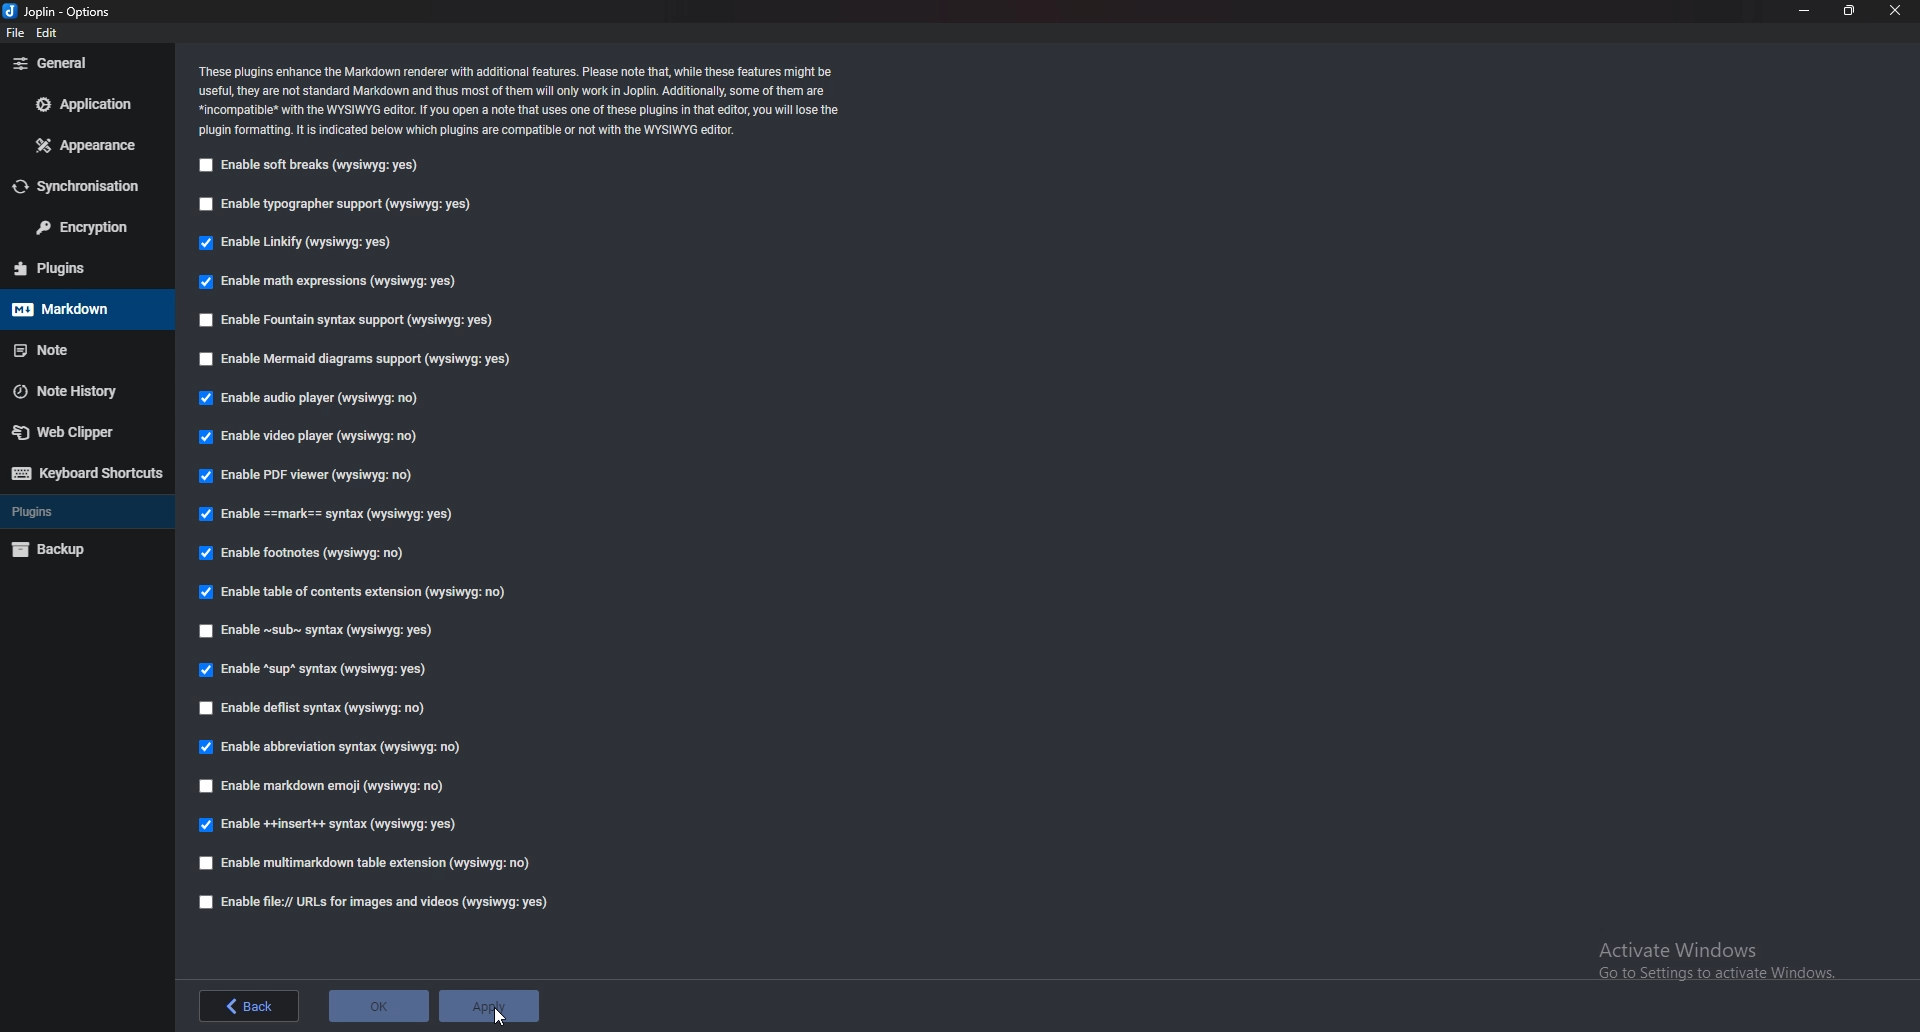 This screenshot has width=1920, height=1032. What do you see at coordinates (87, 228) in the screenshot?
I see `Encryption` at bounding box center [87, 228].